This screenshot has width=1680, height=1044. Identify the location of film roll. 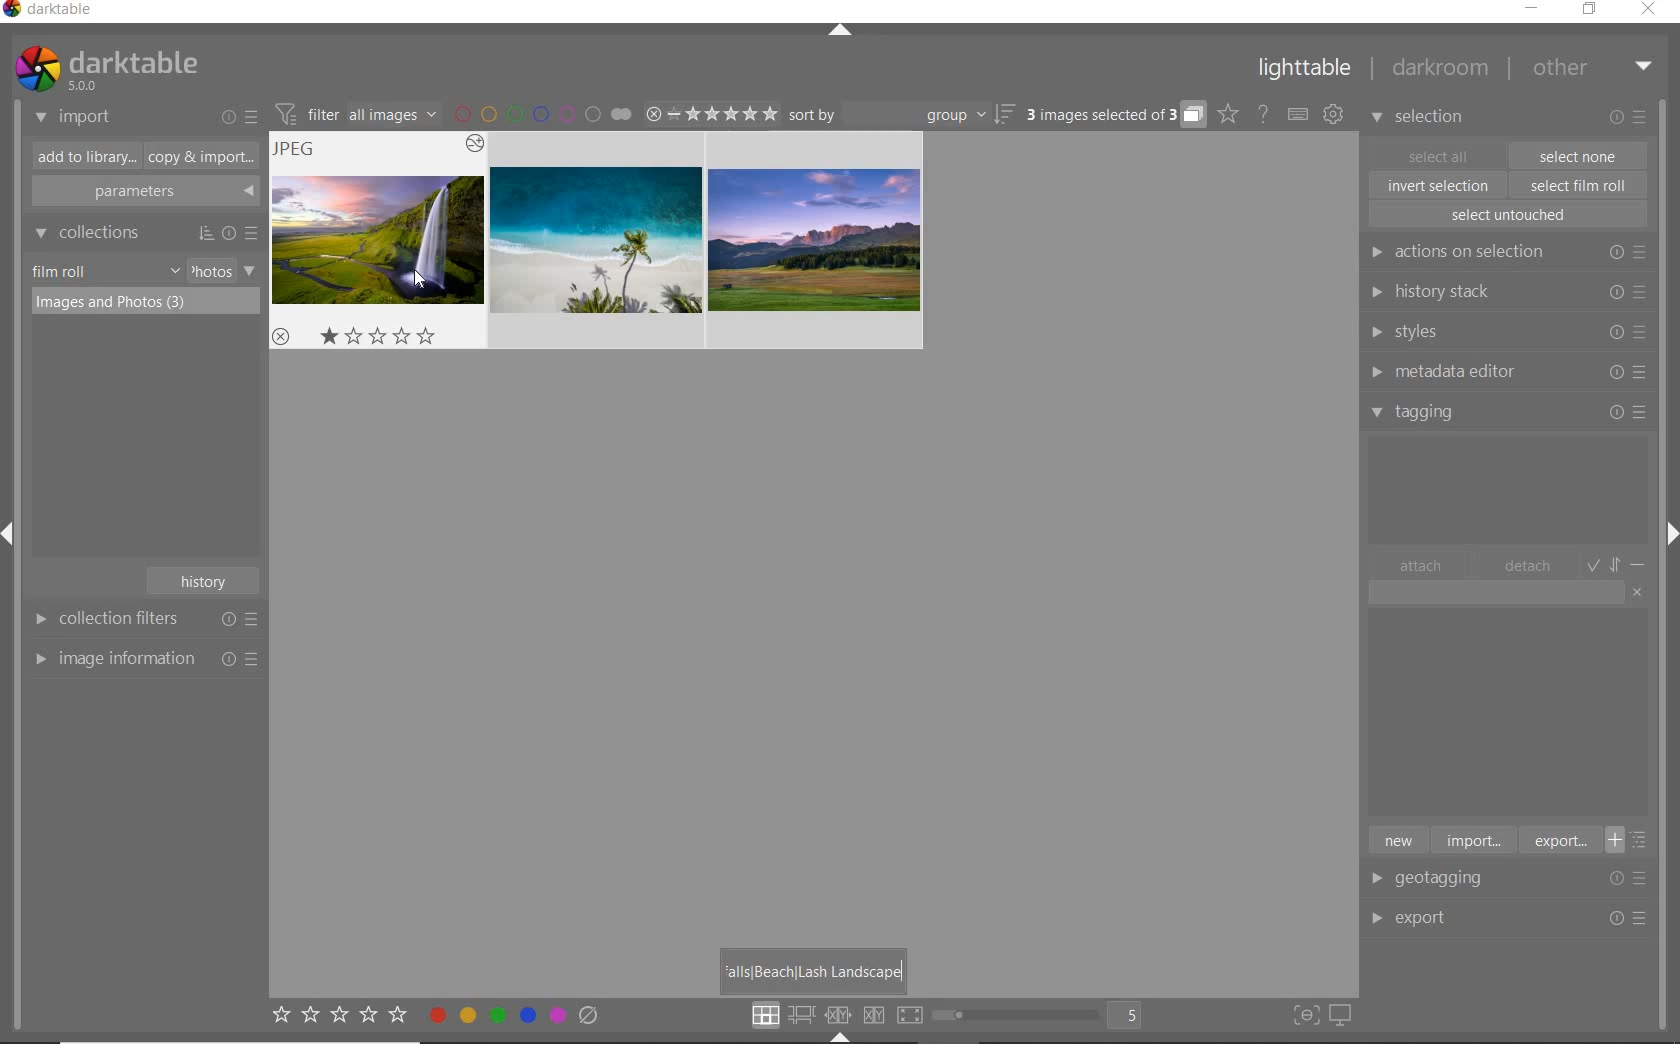
(61, 271).